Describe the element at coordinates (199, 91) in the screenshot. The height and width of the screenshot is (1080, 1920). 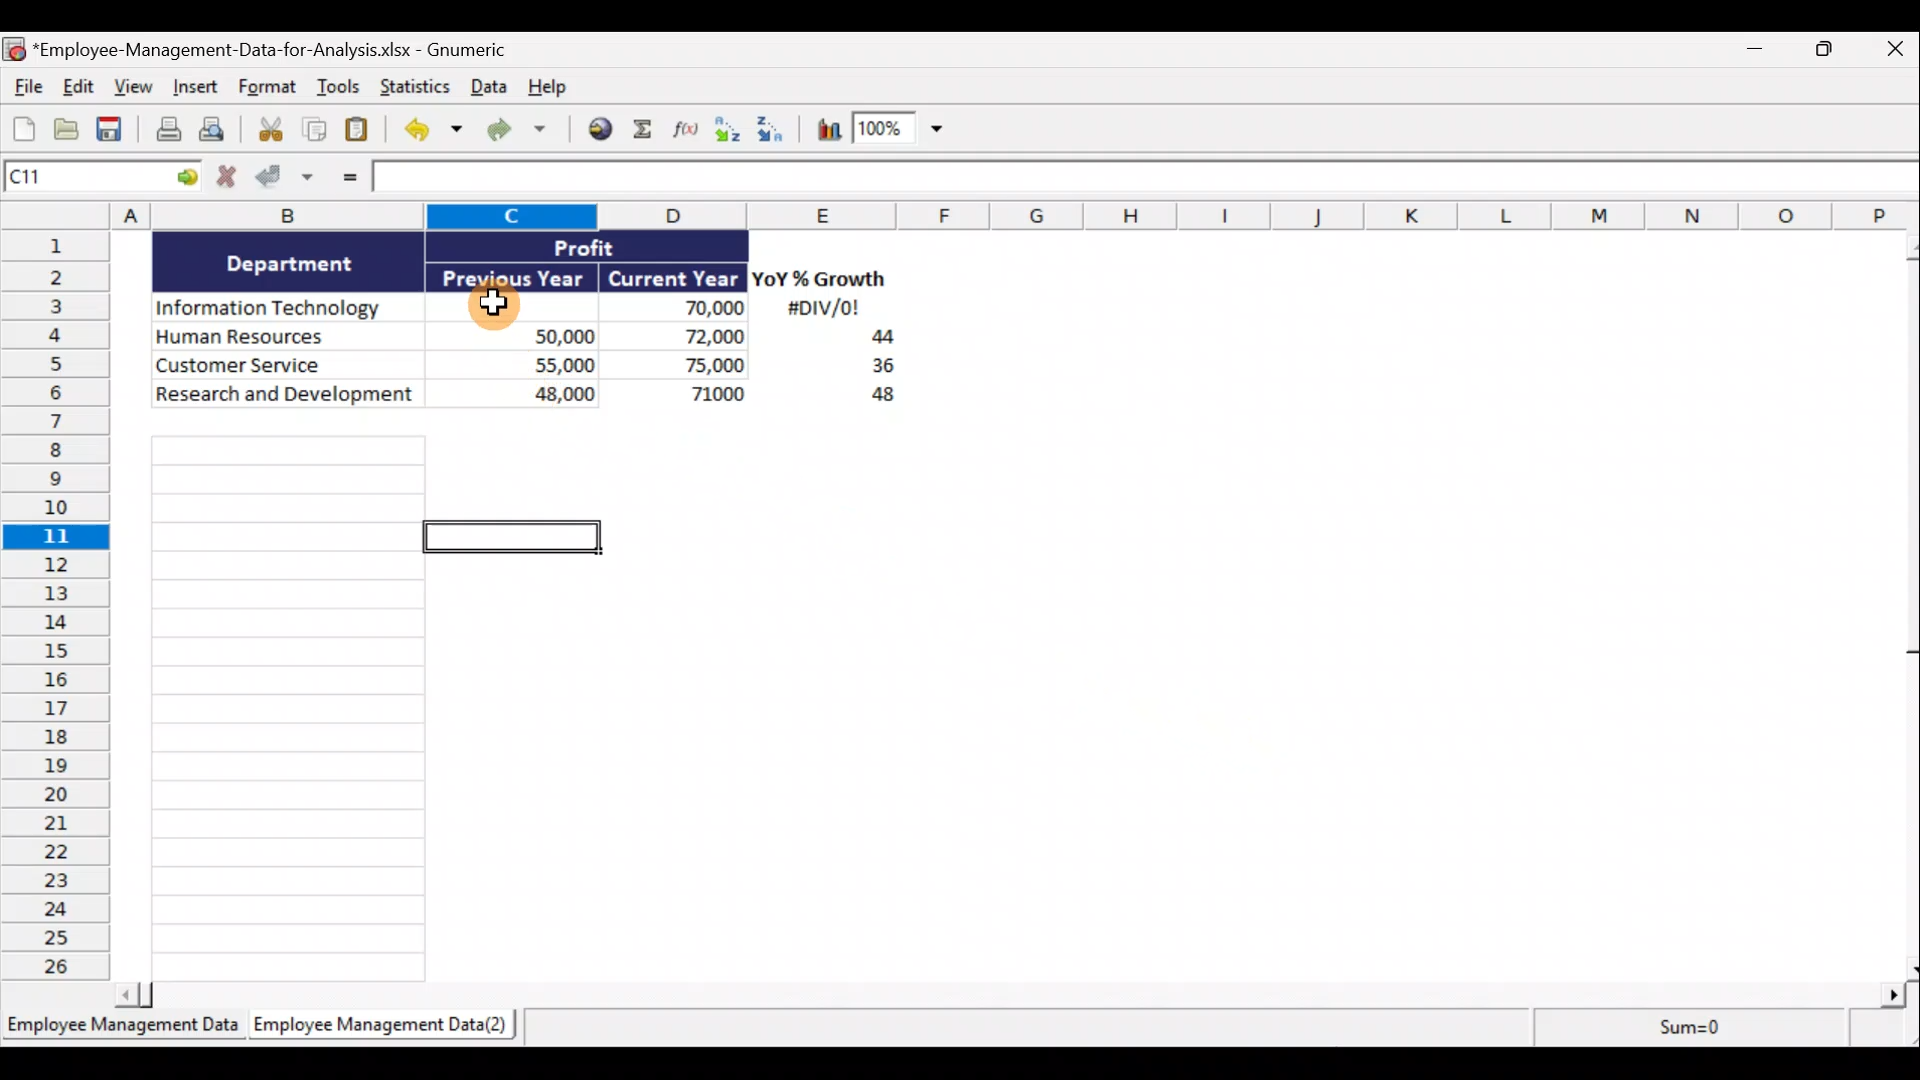
I see `Insert` at that location.